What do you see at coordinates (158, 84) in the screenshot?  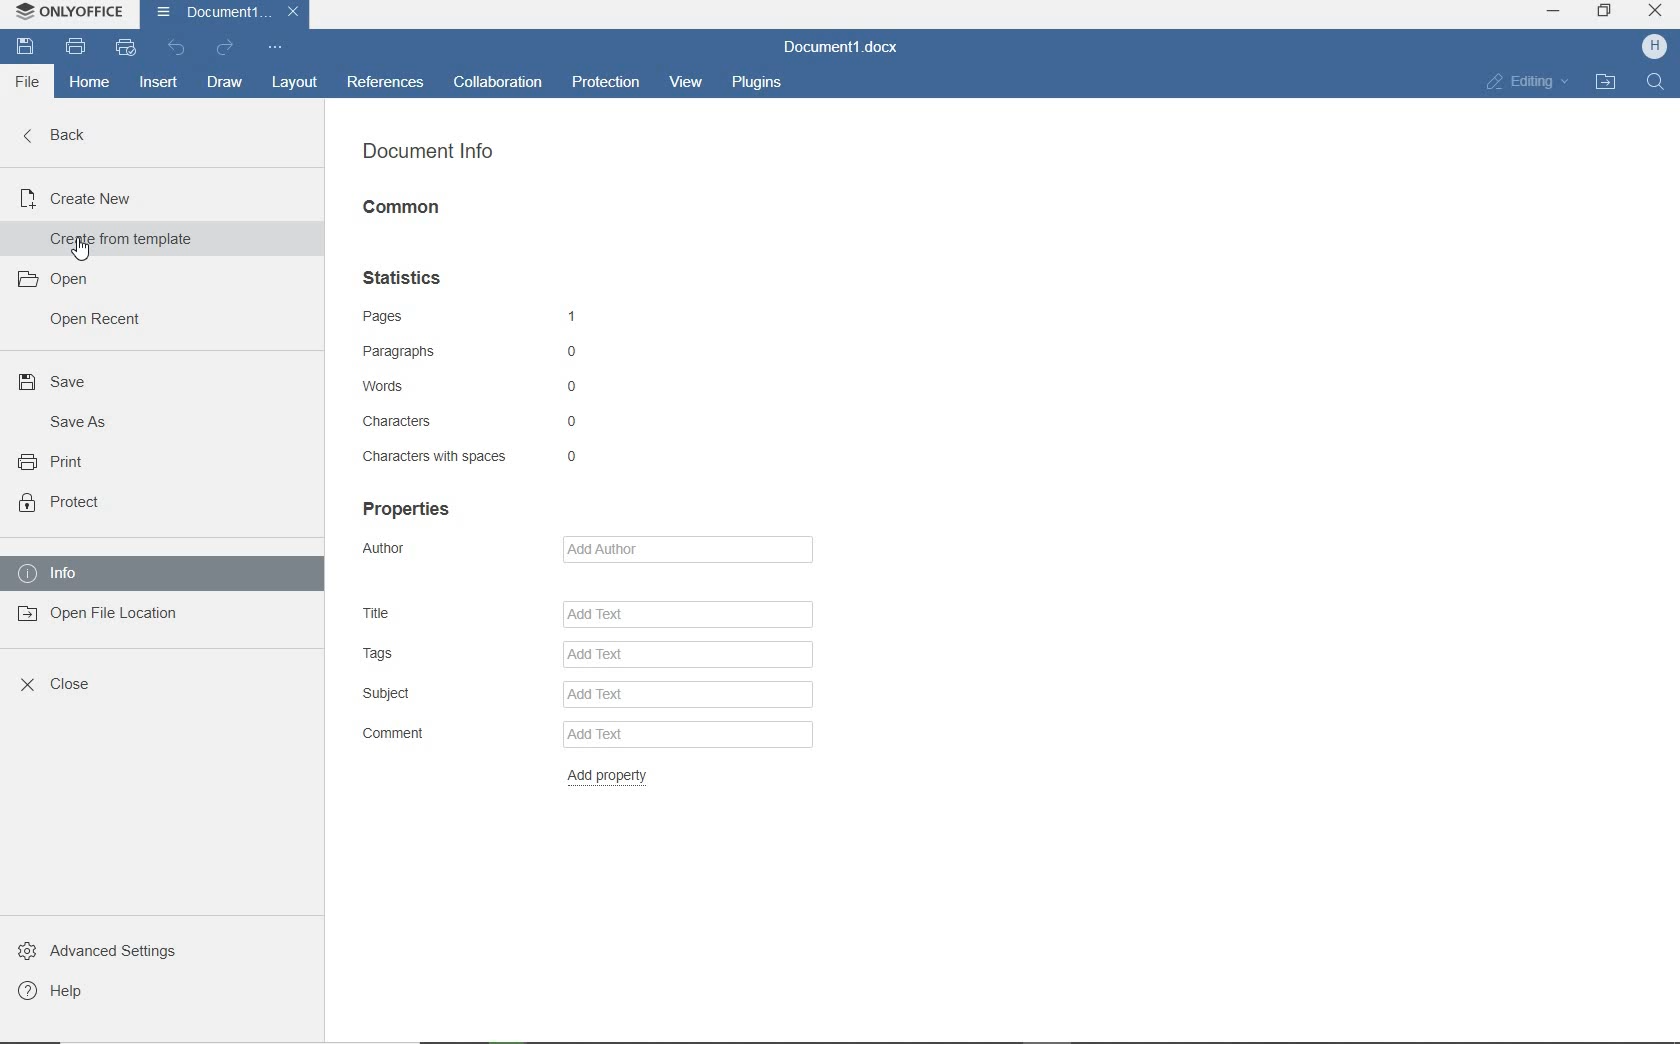 I see `insert` at bounding box center [158, 84].